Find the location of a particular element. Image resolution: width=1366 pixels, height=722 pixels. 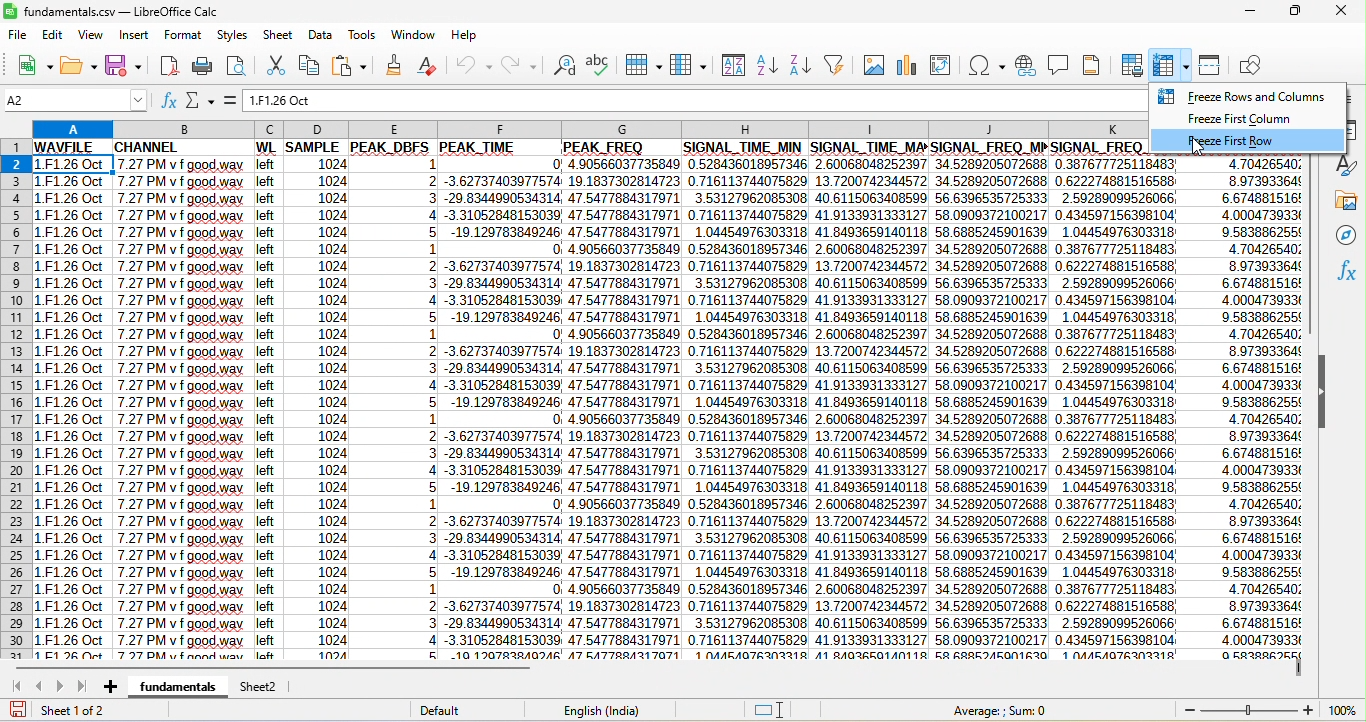

cell ranges is located at coordinates (1229, 409).